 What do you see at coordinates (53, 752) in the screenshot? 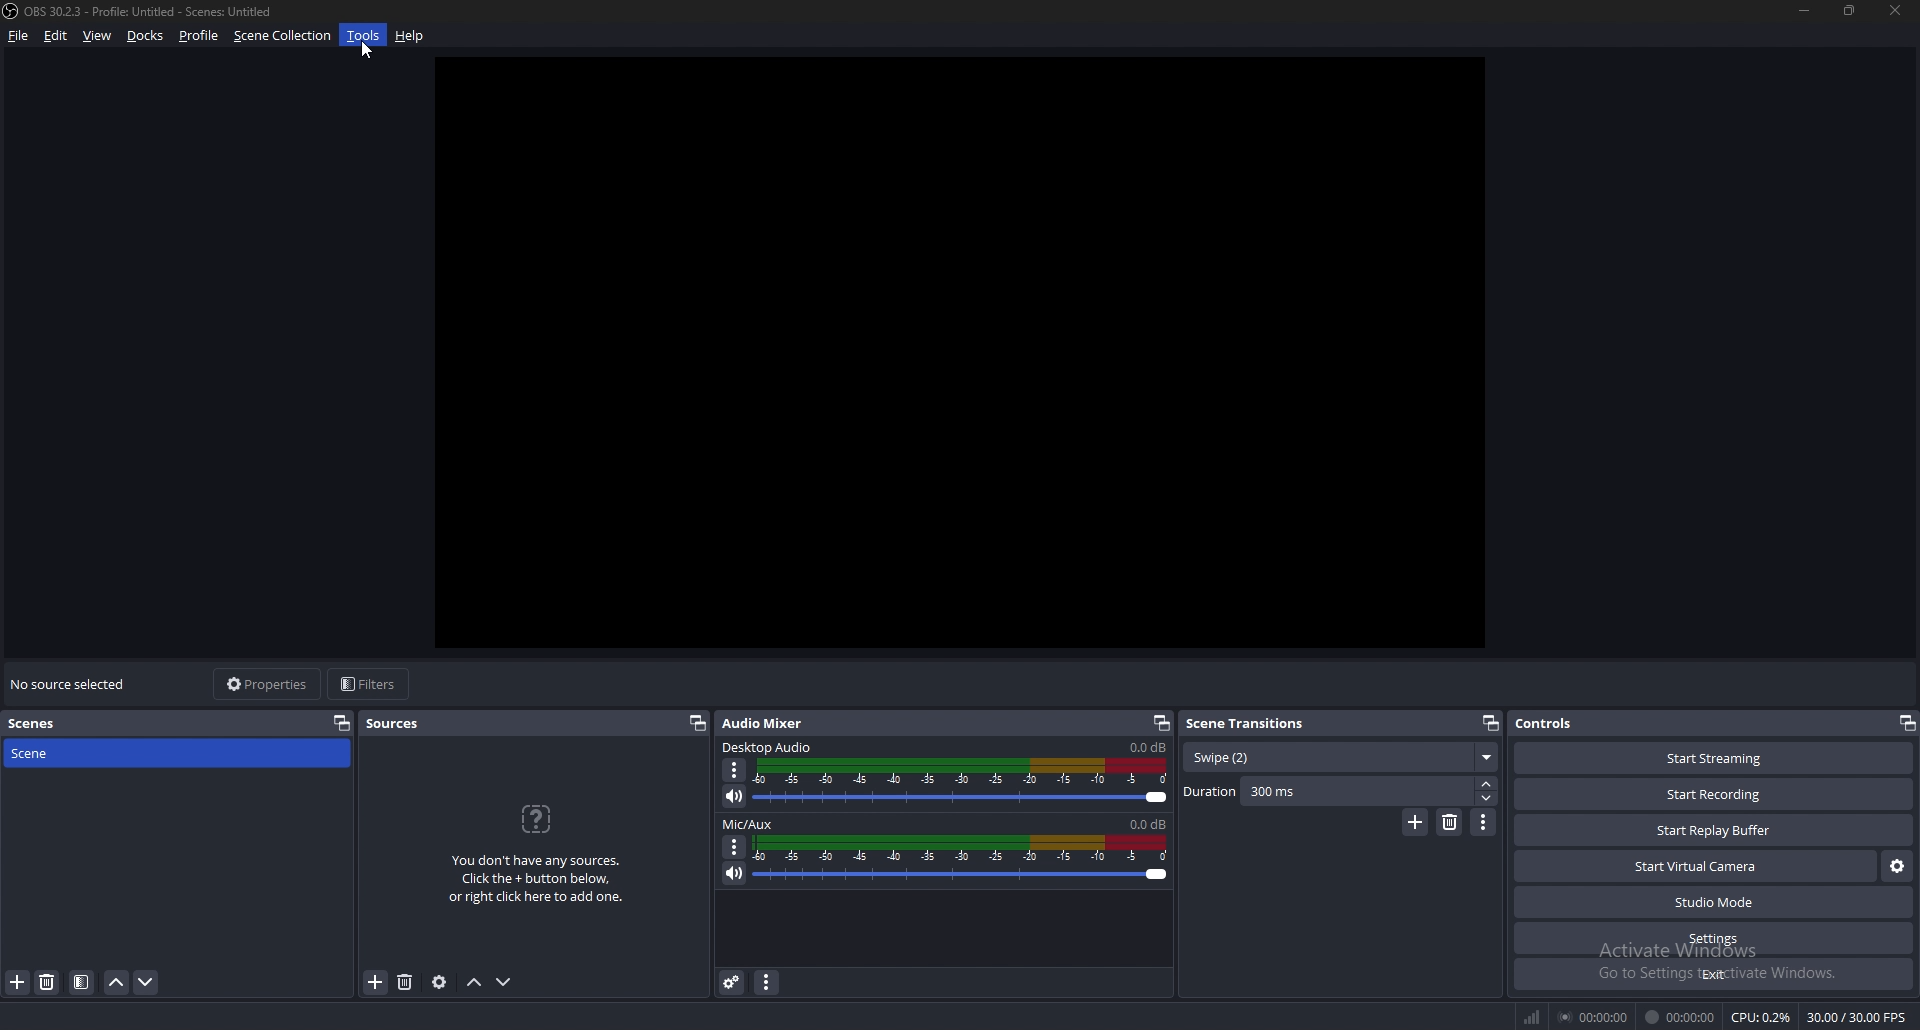
I see `scene` at bounding box center [53, 752].